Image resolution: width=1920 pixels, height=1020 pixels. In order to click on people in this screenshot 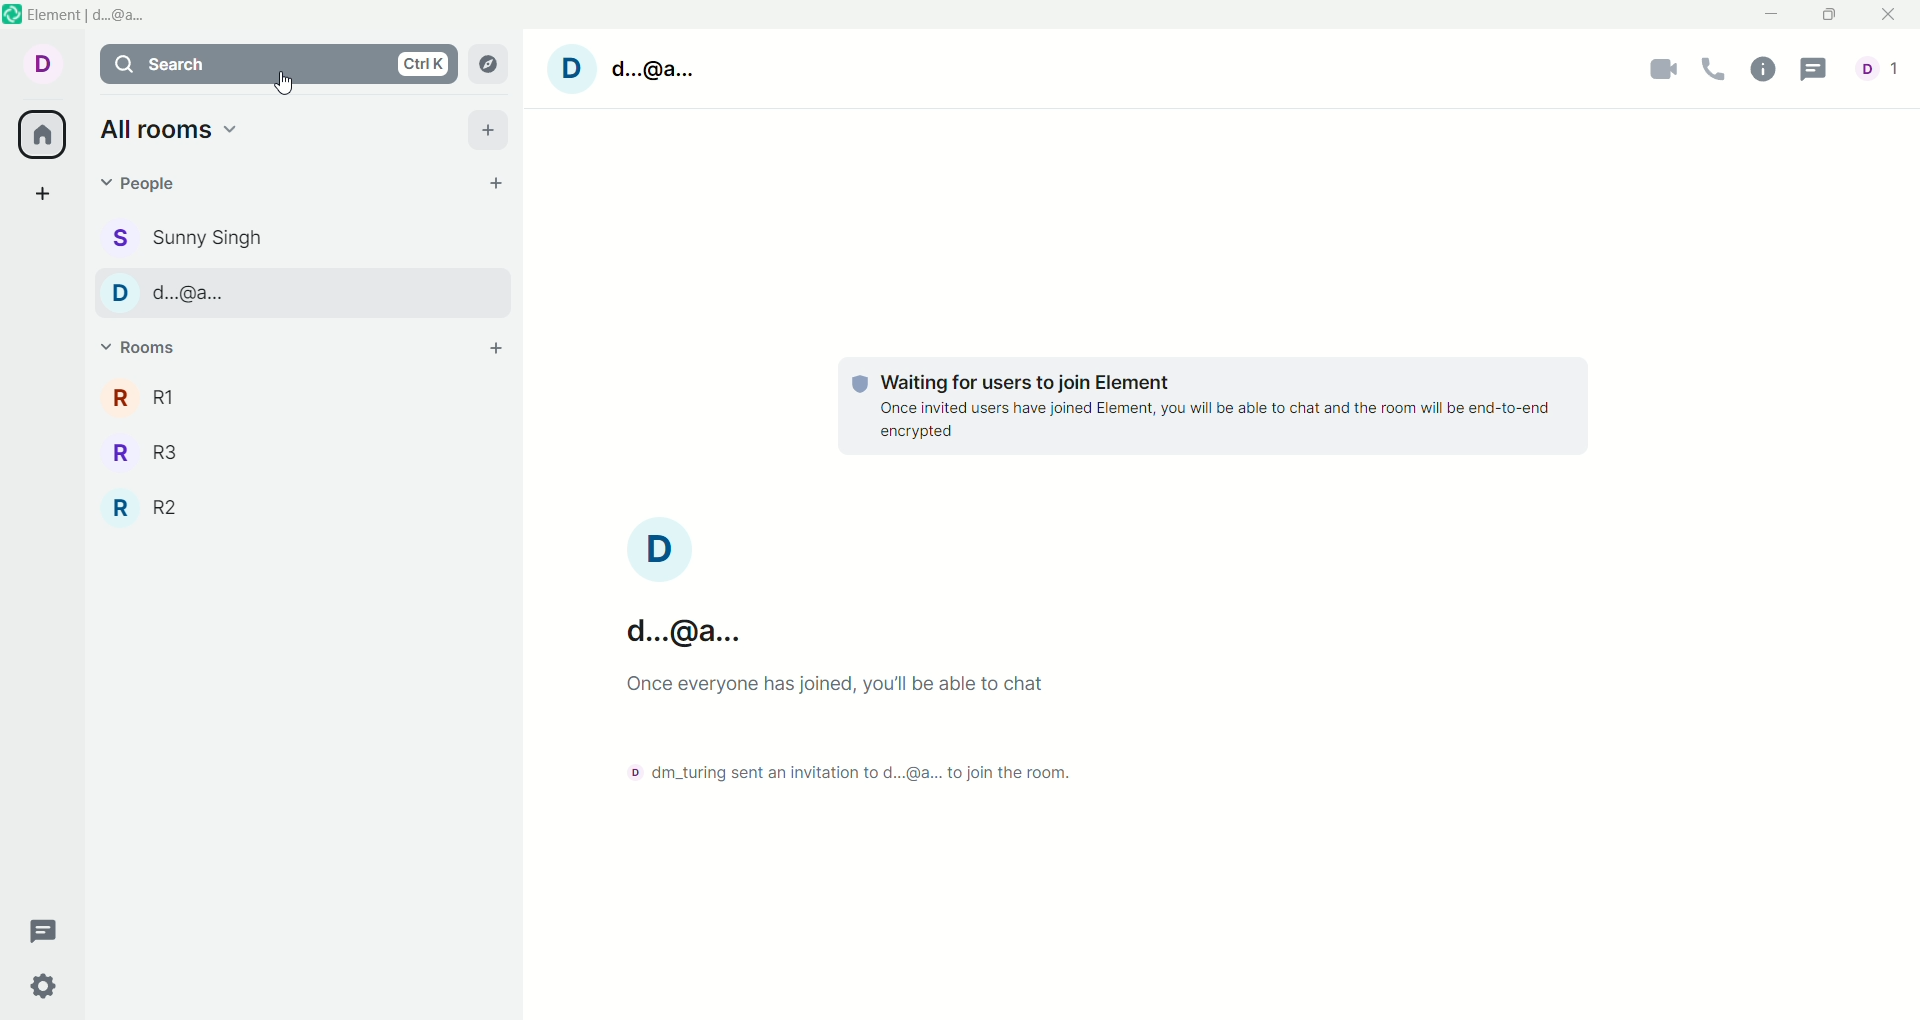, I will do `click(147, 187)`.